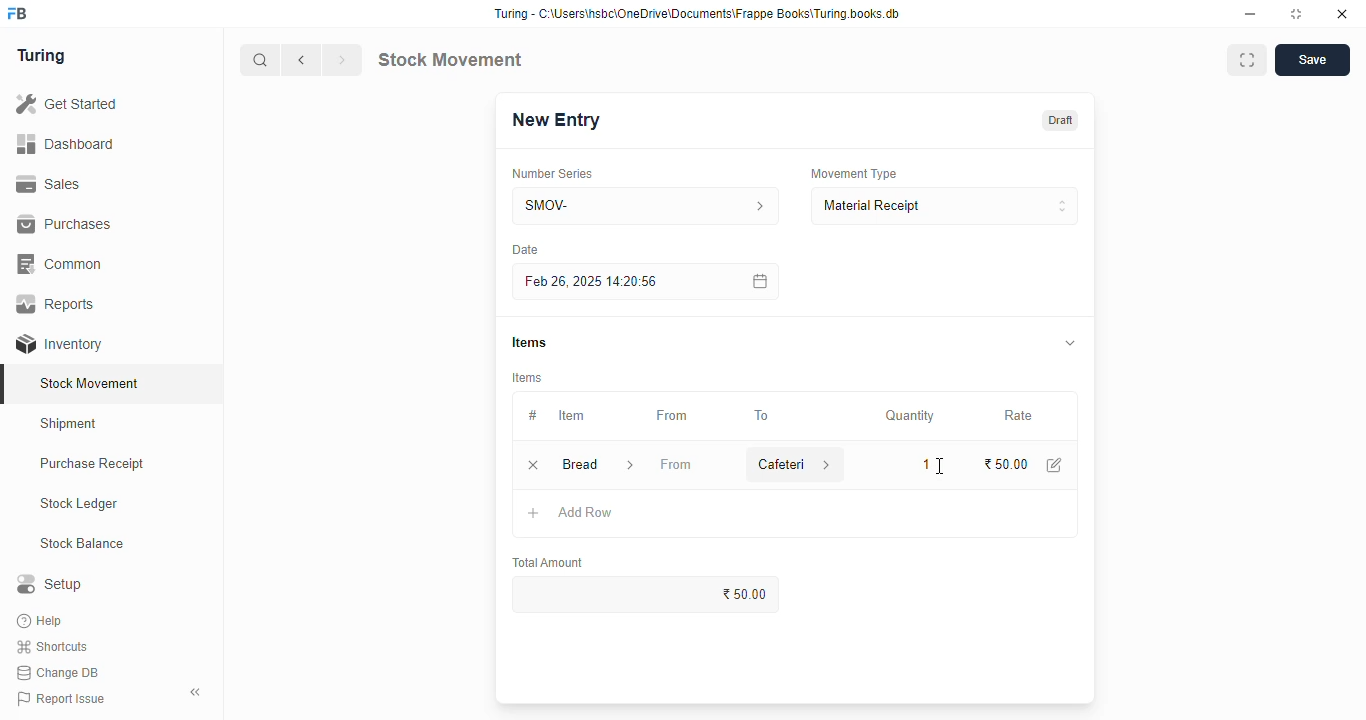  Describe the element at coordinates (944, 206) in the screenshot. I see `material receipt` at that location.